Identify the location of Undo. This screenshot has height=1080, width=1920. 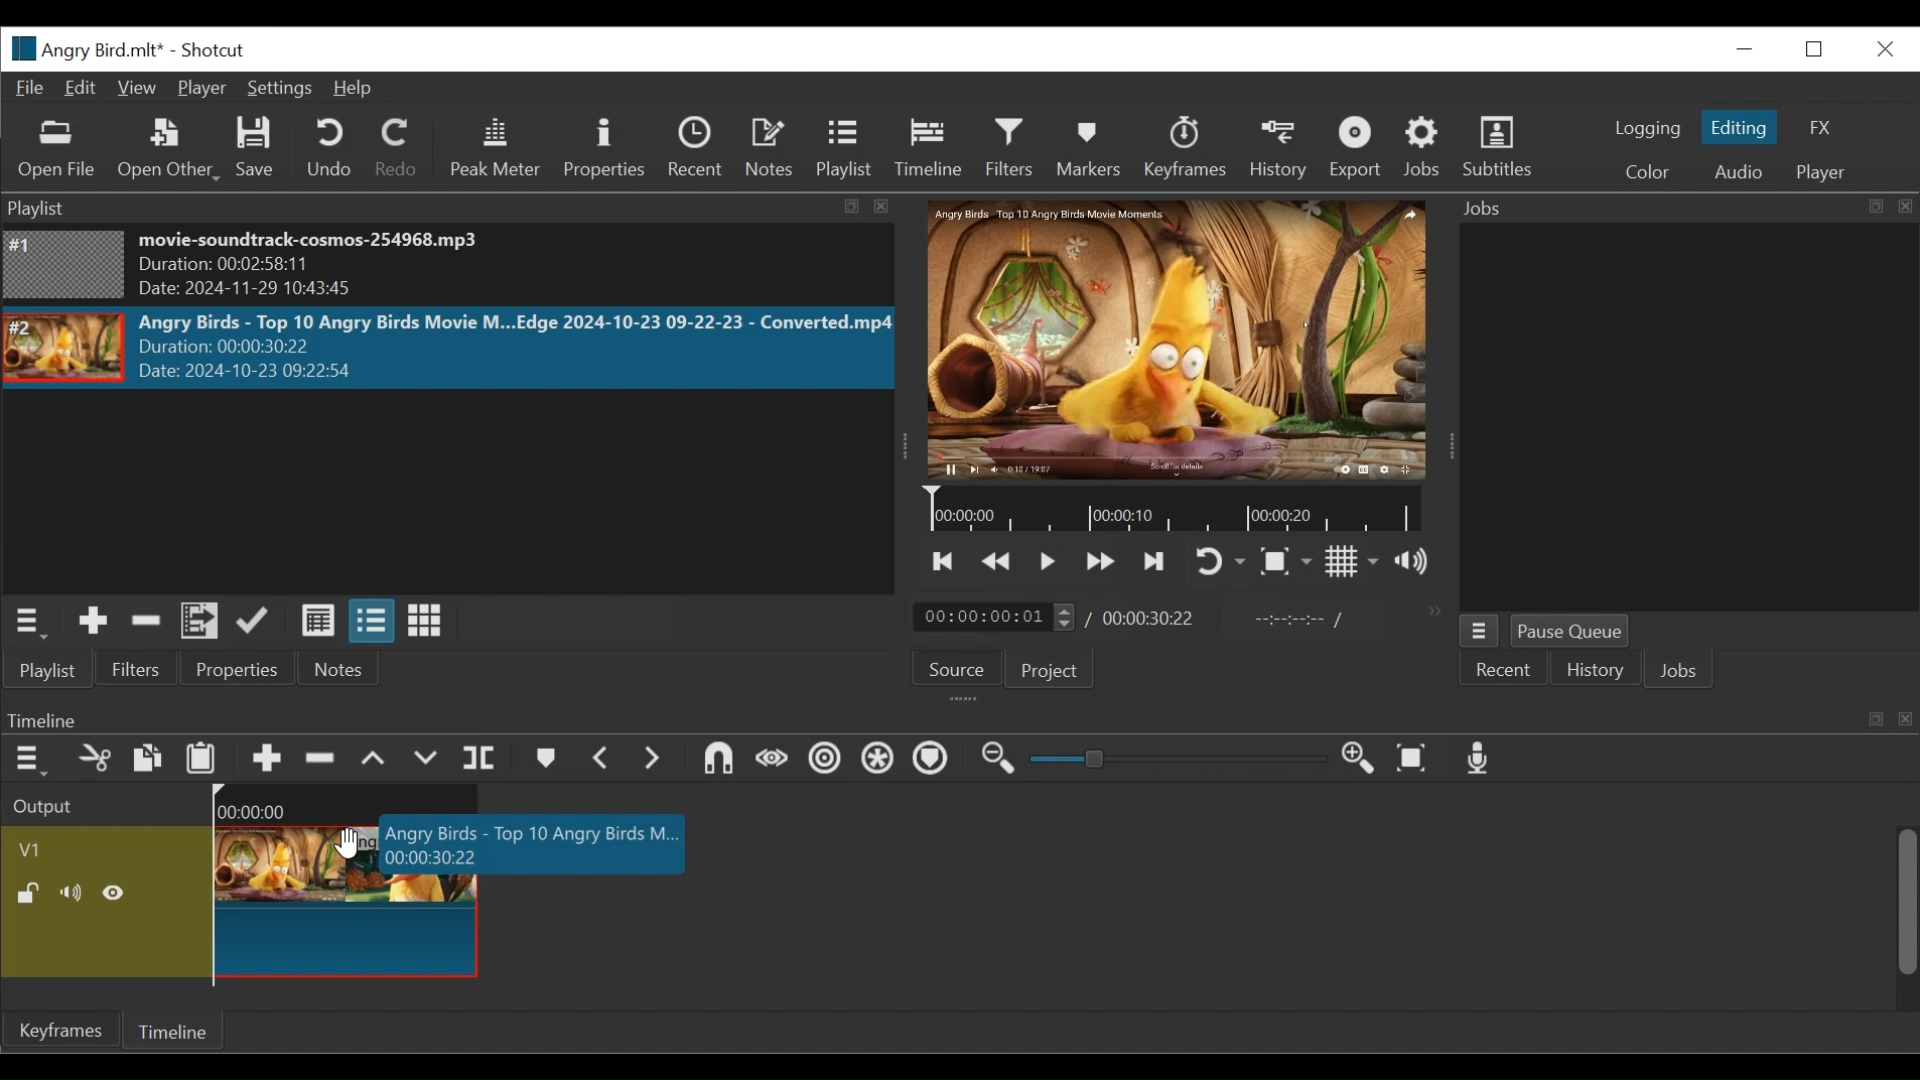
(331, 148).